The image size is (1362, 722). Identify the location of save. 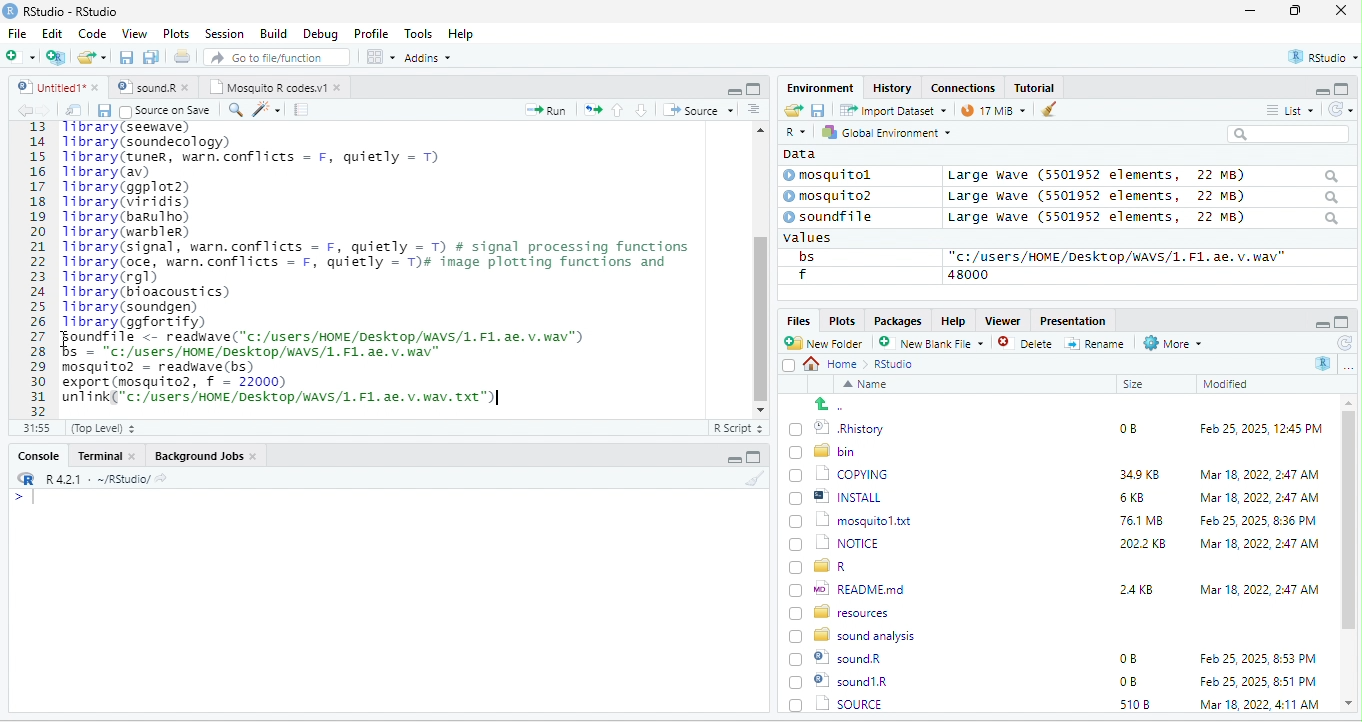
(817, 109).